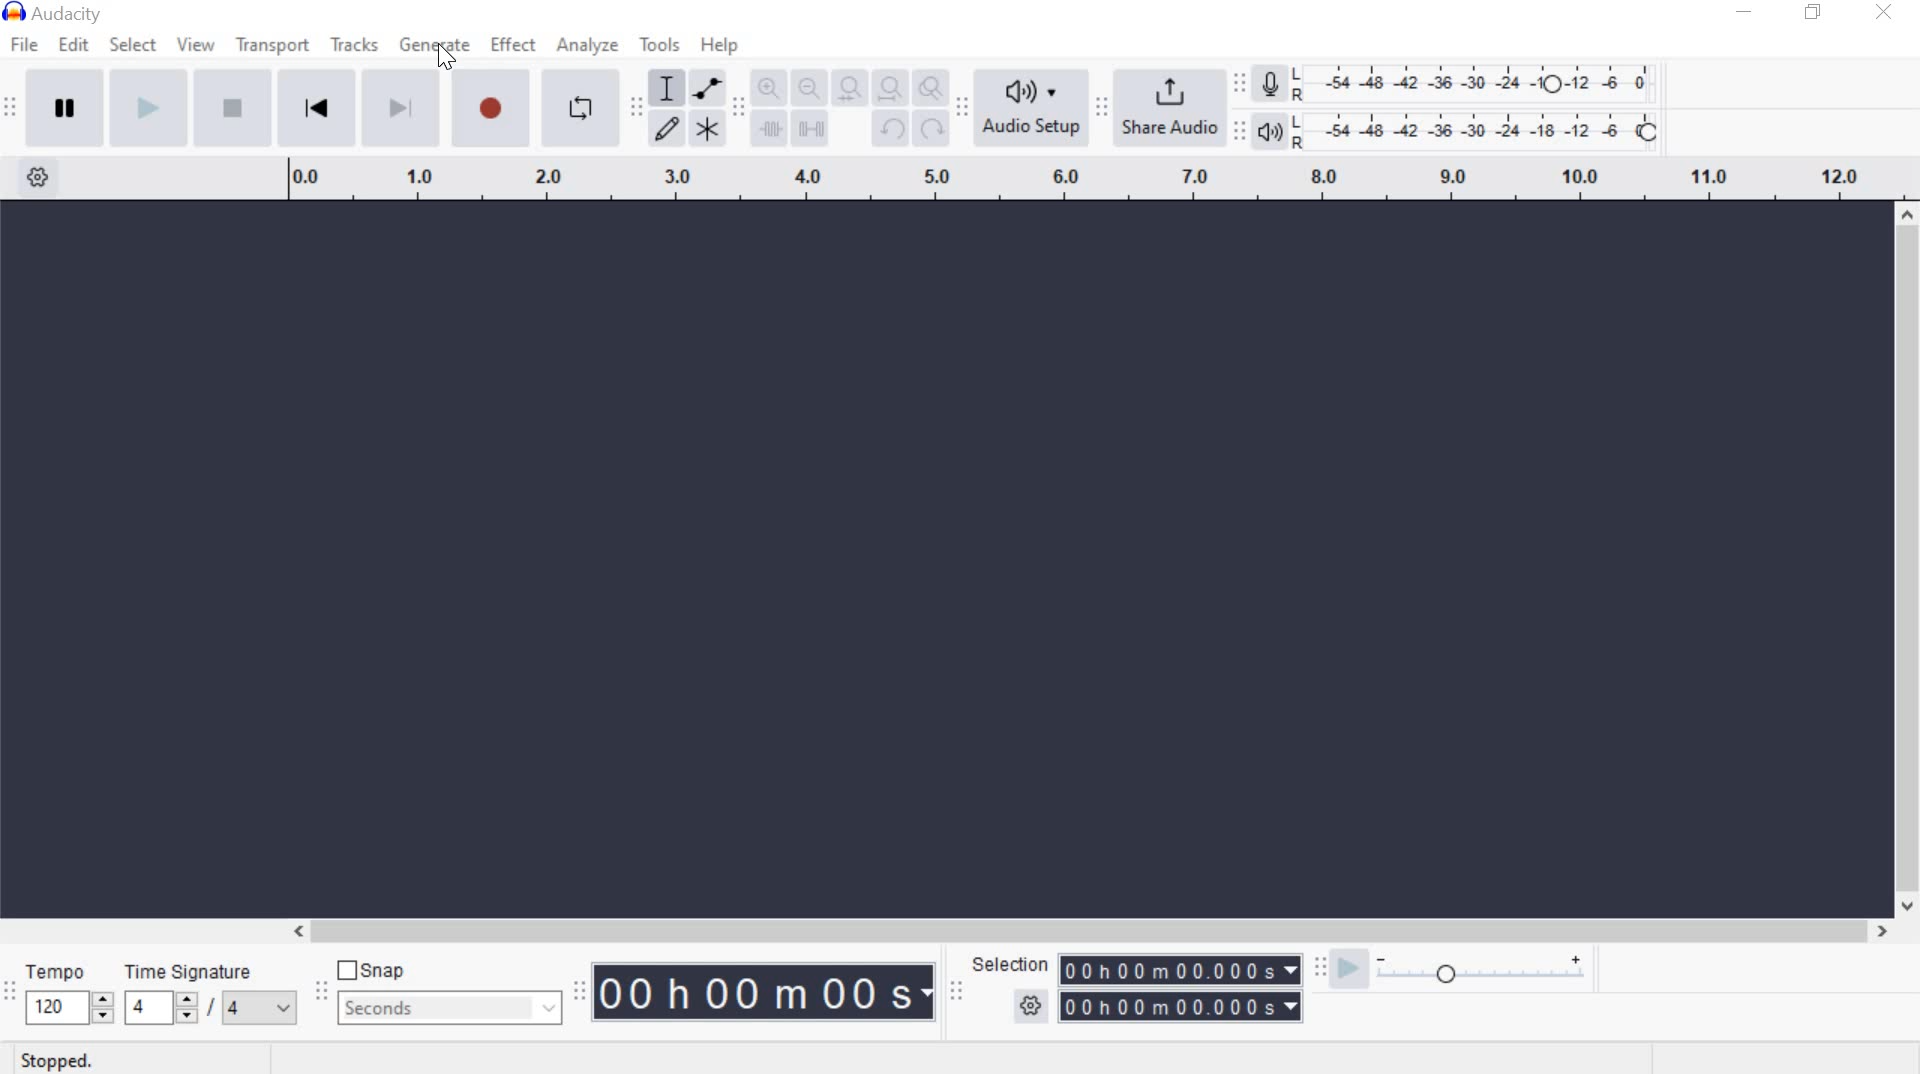 The image size is (1920, 1074). What do you see at coordinates (354, 45) in the screenshot?
I see `tracks` at bounding box center [354, 45].